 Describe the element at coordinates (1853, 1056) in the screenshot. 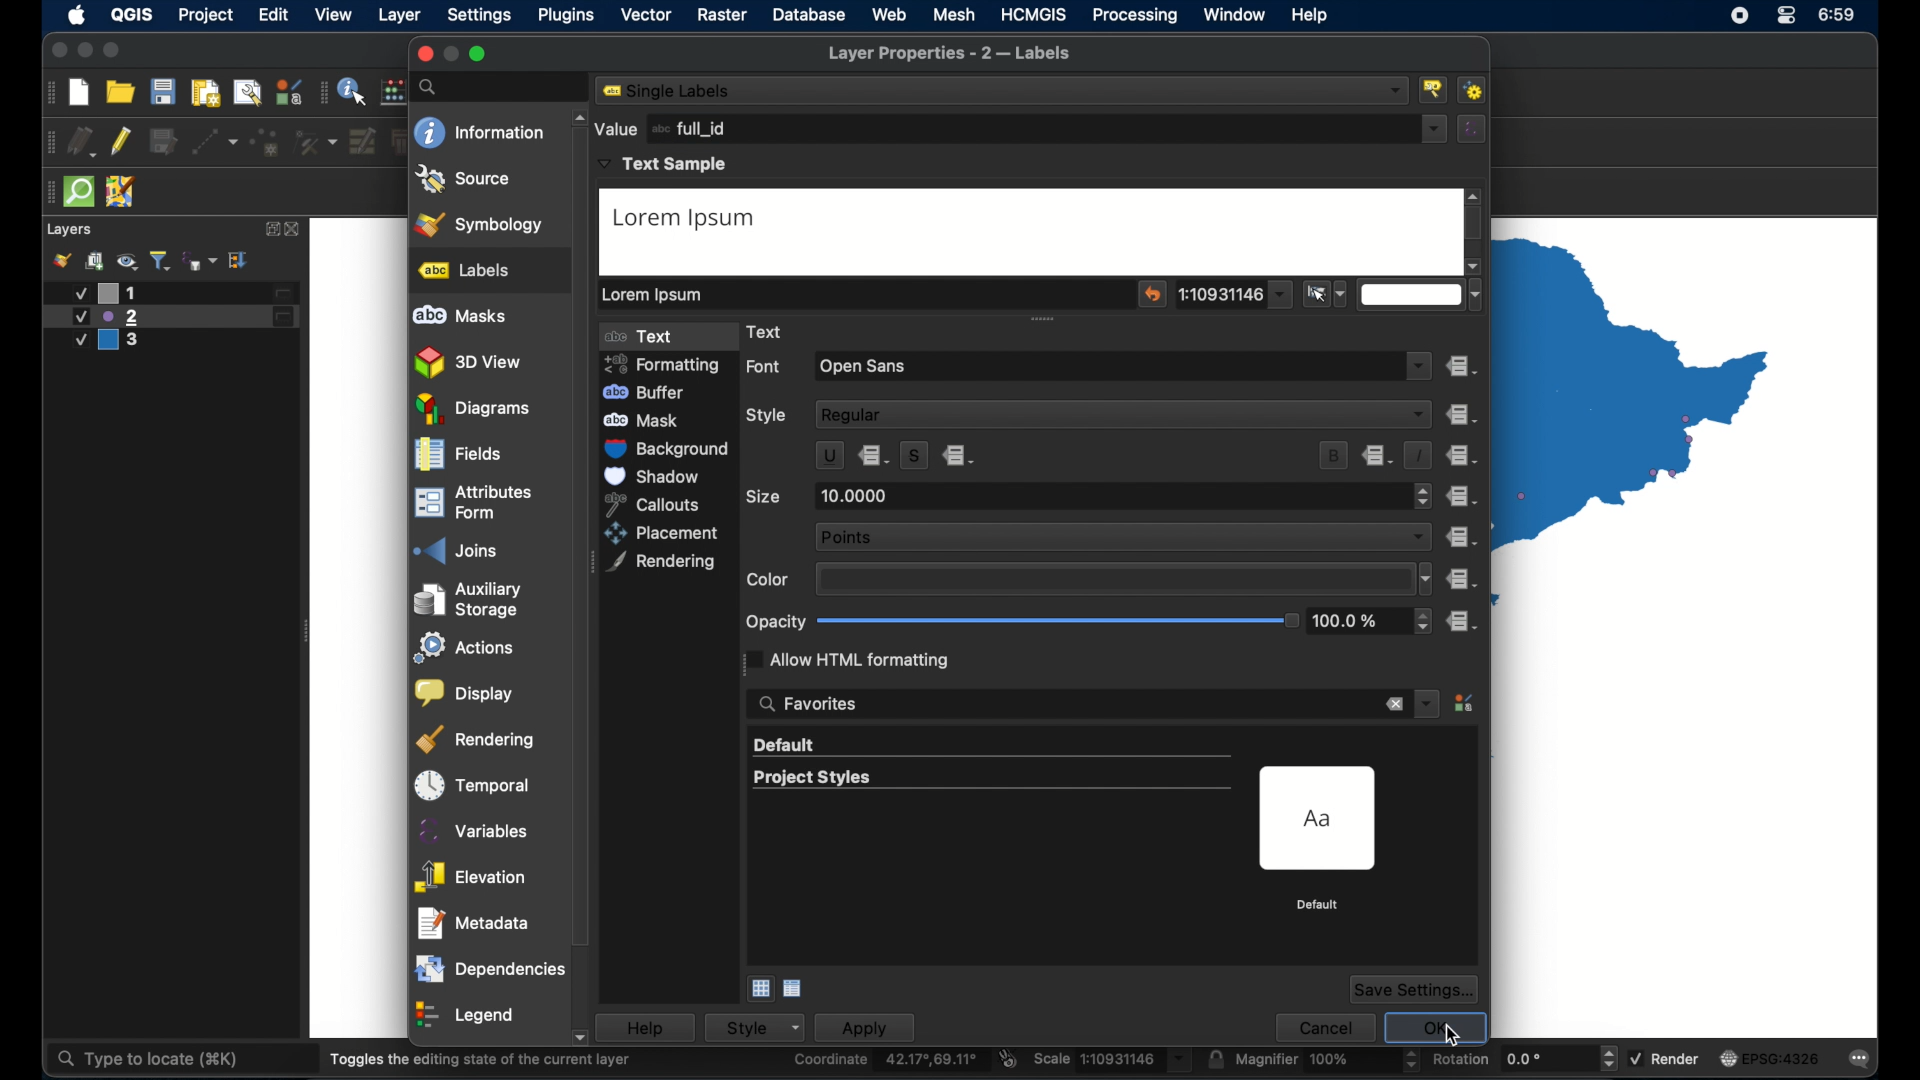

I see `message` at that location.